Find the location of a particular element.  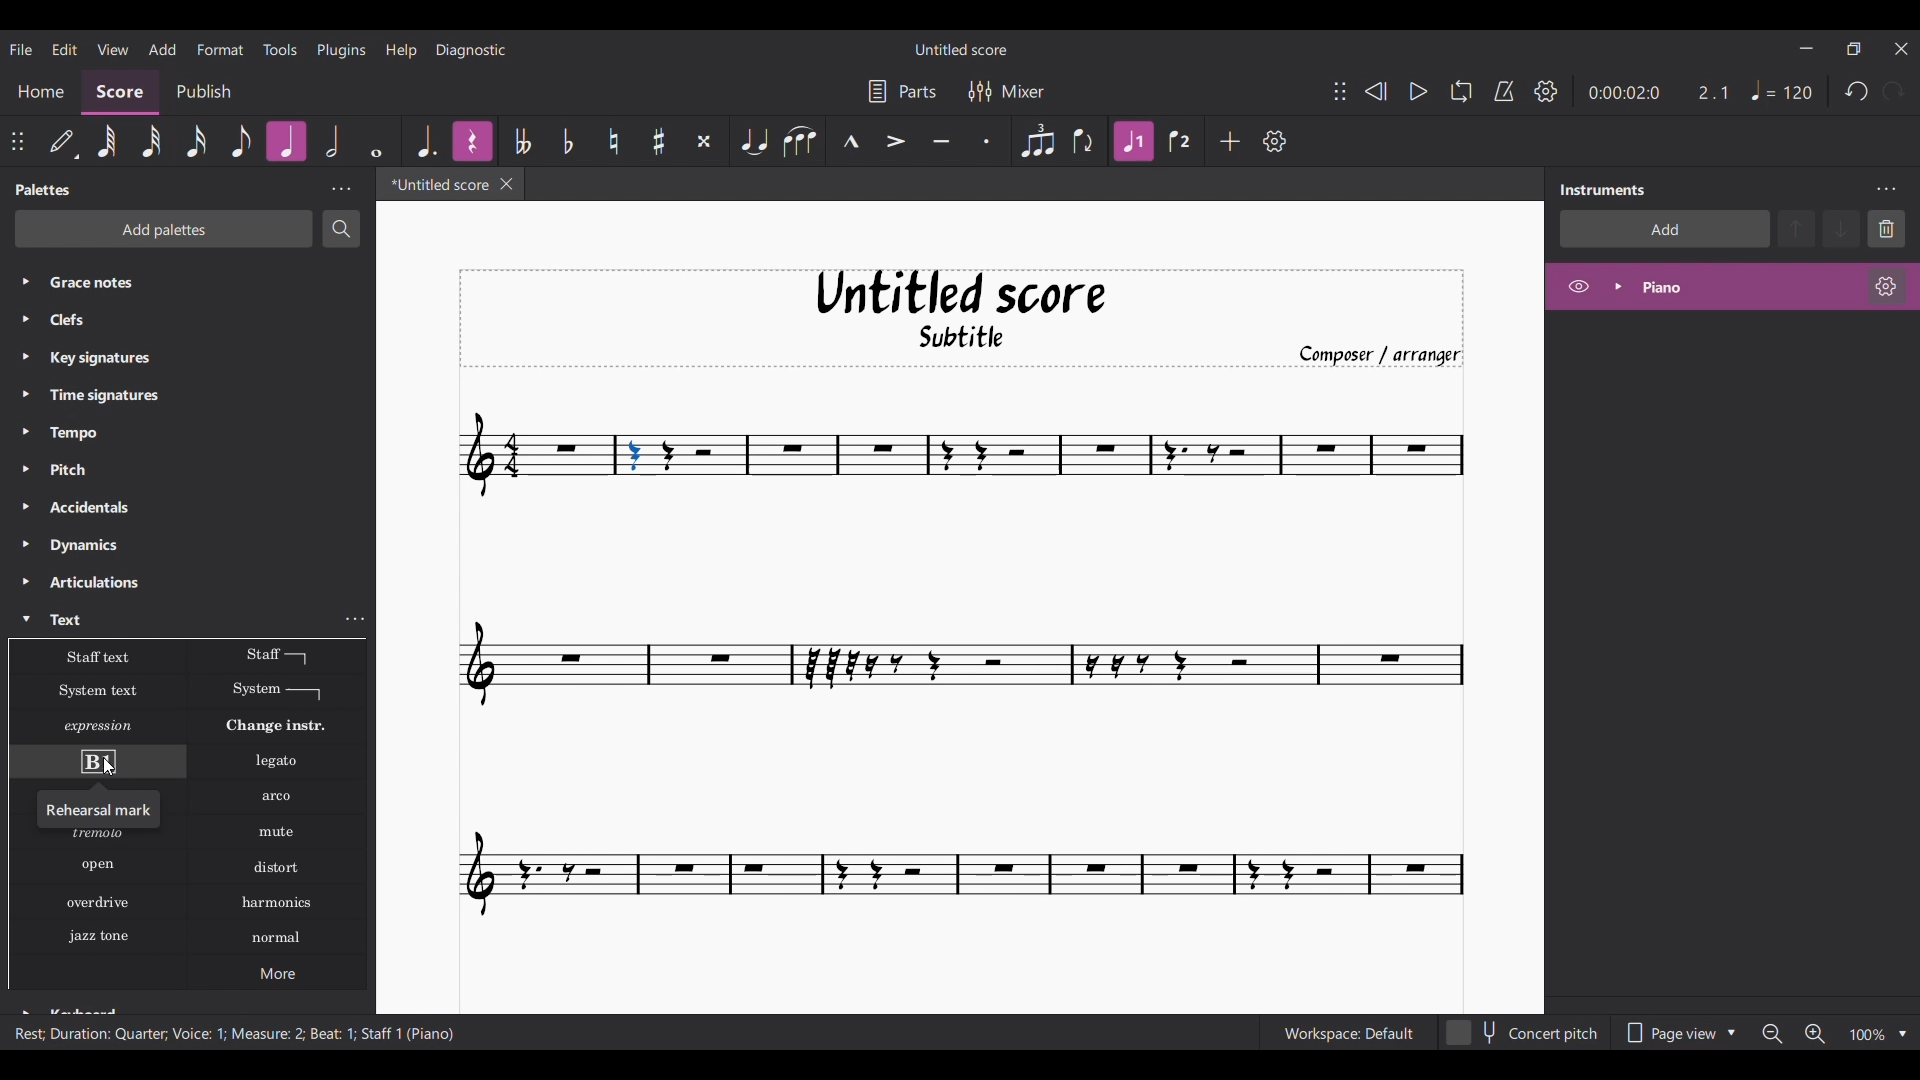

Rewind is located at coordinates (1375, 90).